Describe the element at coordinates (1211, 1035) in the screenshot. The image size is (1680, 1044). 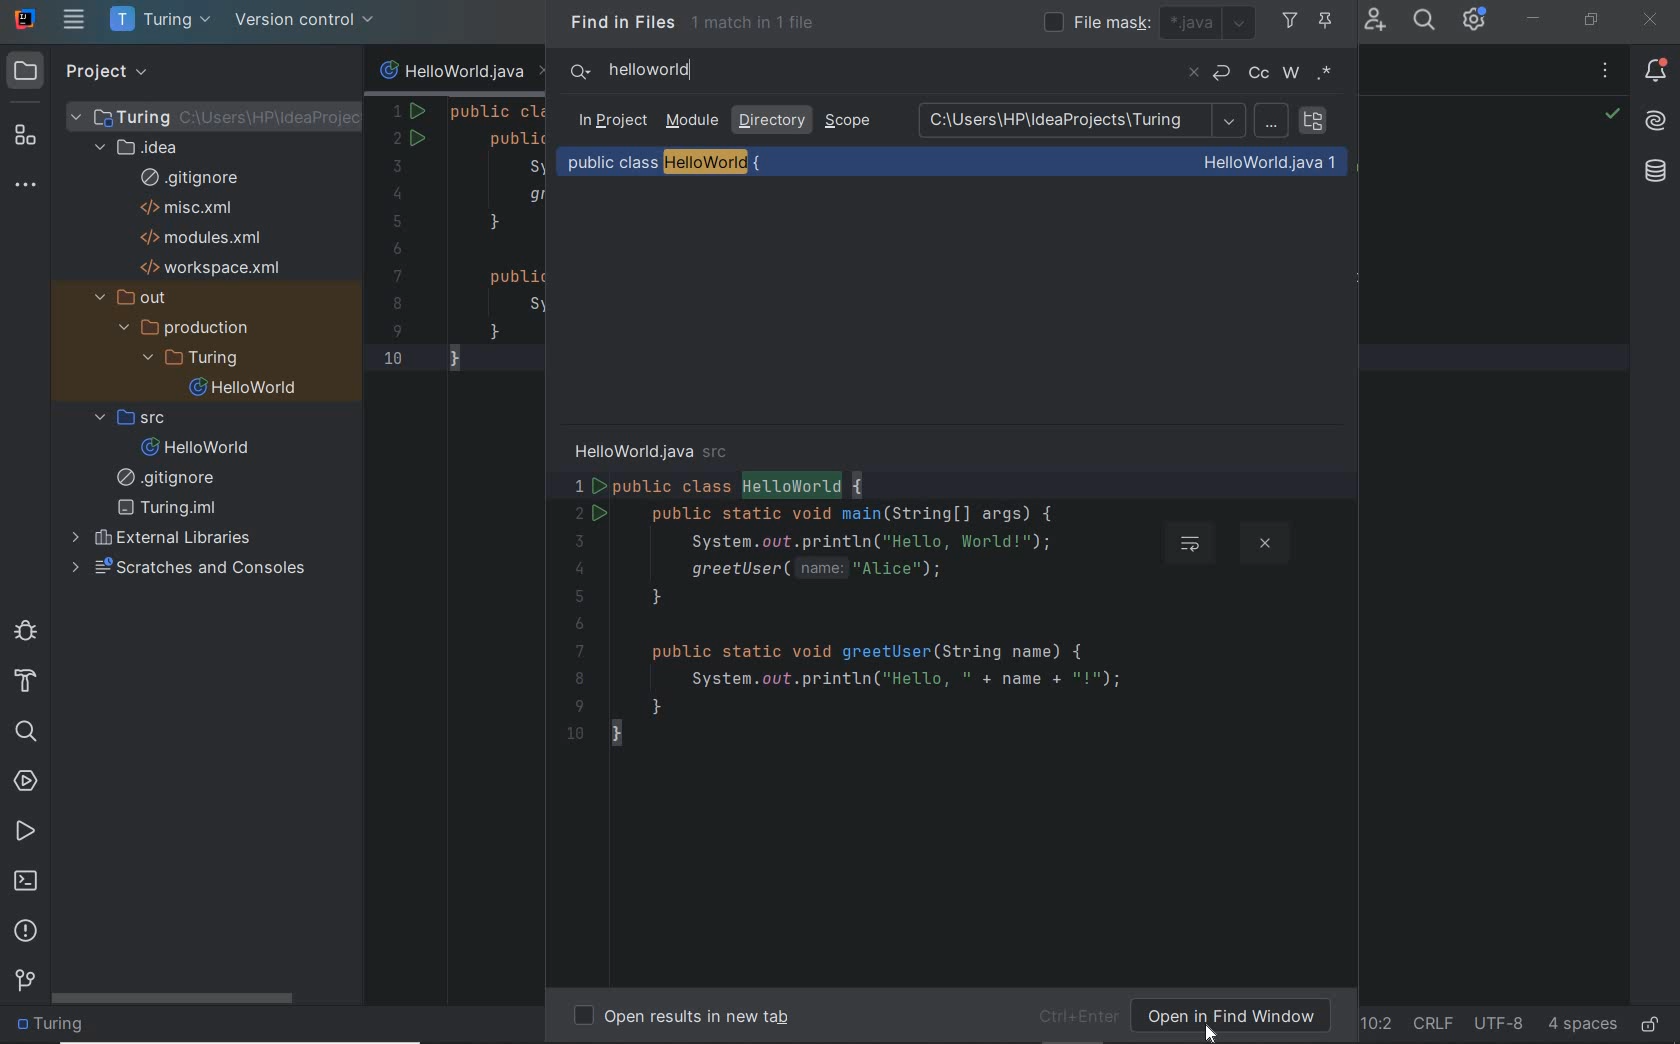
I see `cursor` at that location.